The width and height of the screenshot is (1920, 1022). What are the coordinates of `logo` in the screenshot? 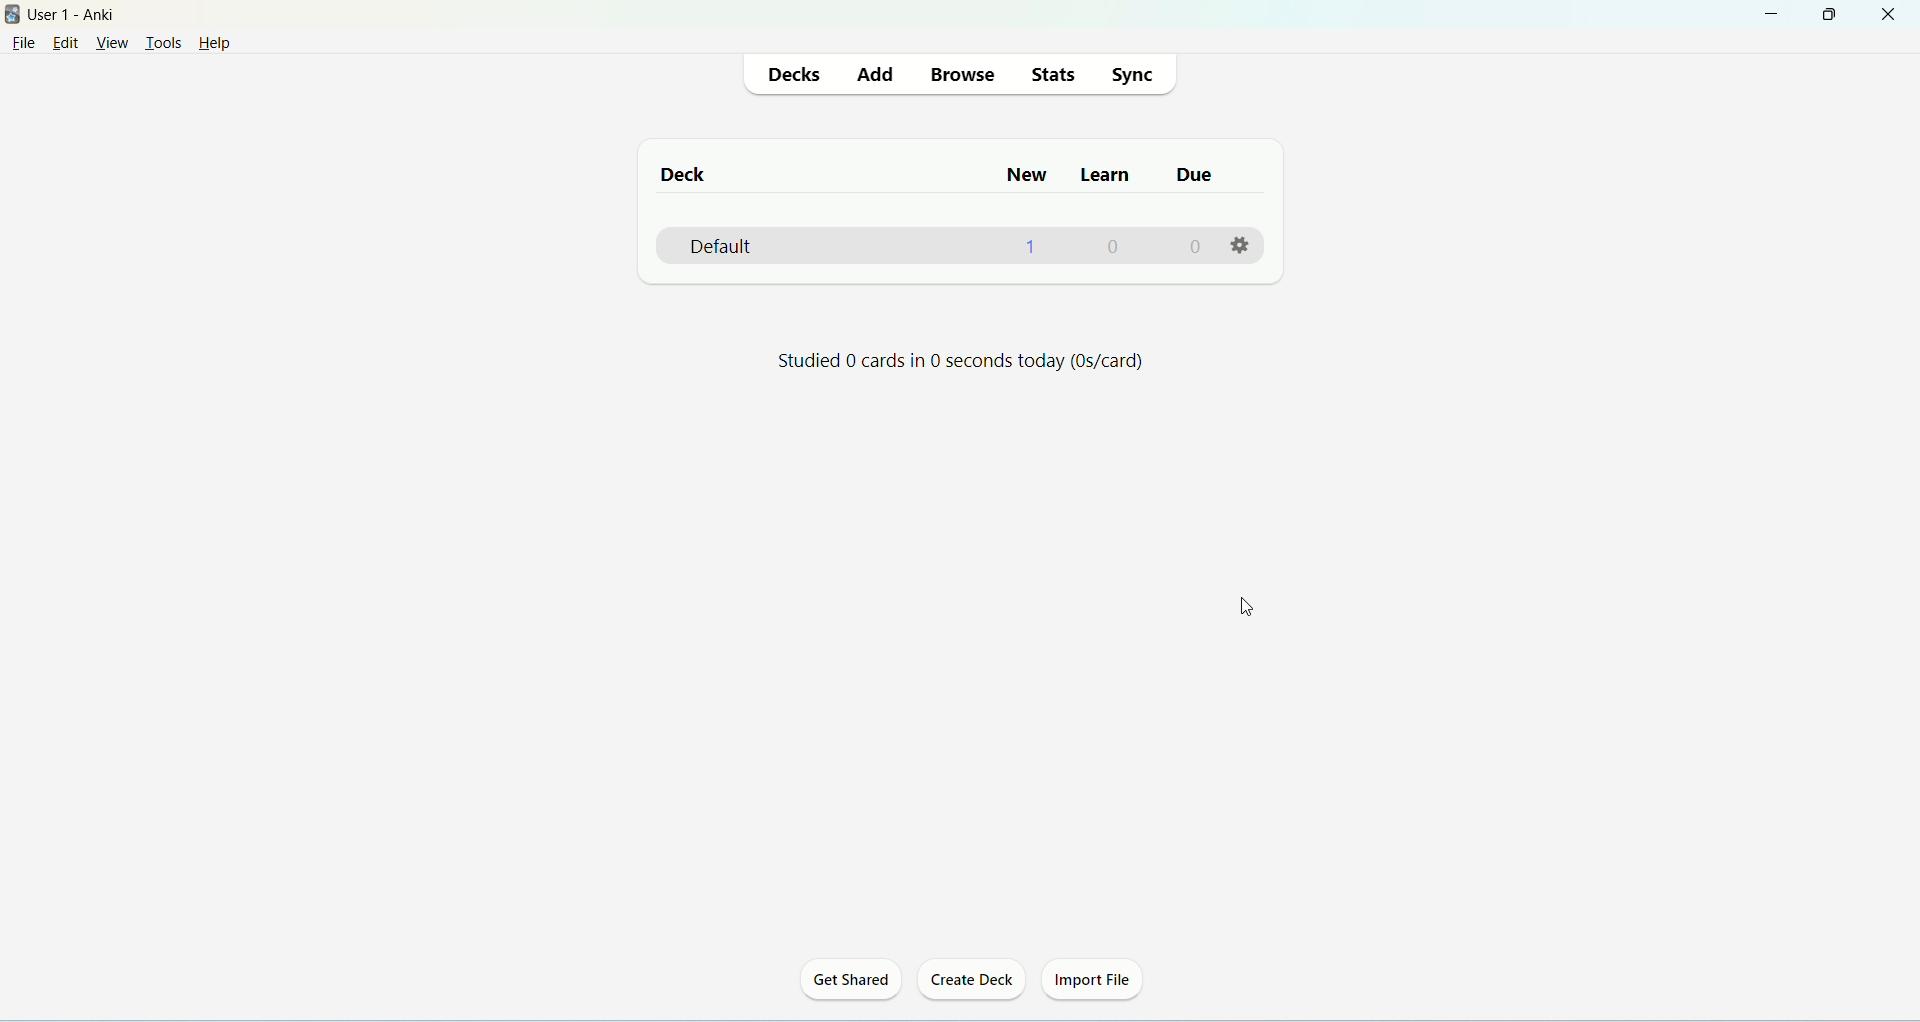 It's located at (12, 14).